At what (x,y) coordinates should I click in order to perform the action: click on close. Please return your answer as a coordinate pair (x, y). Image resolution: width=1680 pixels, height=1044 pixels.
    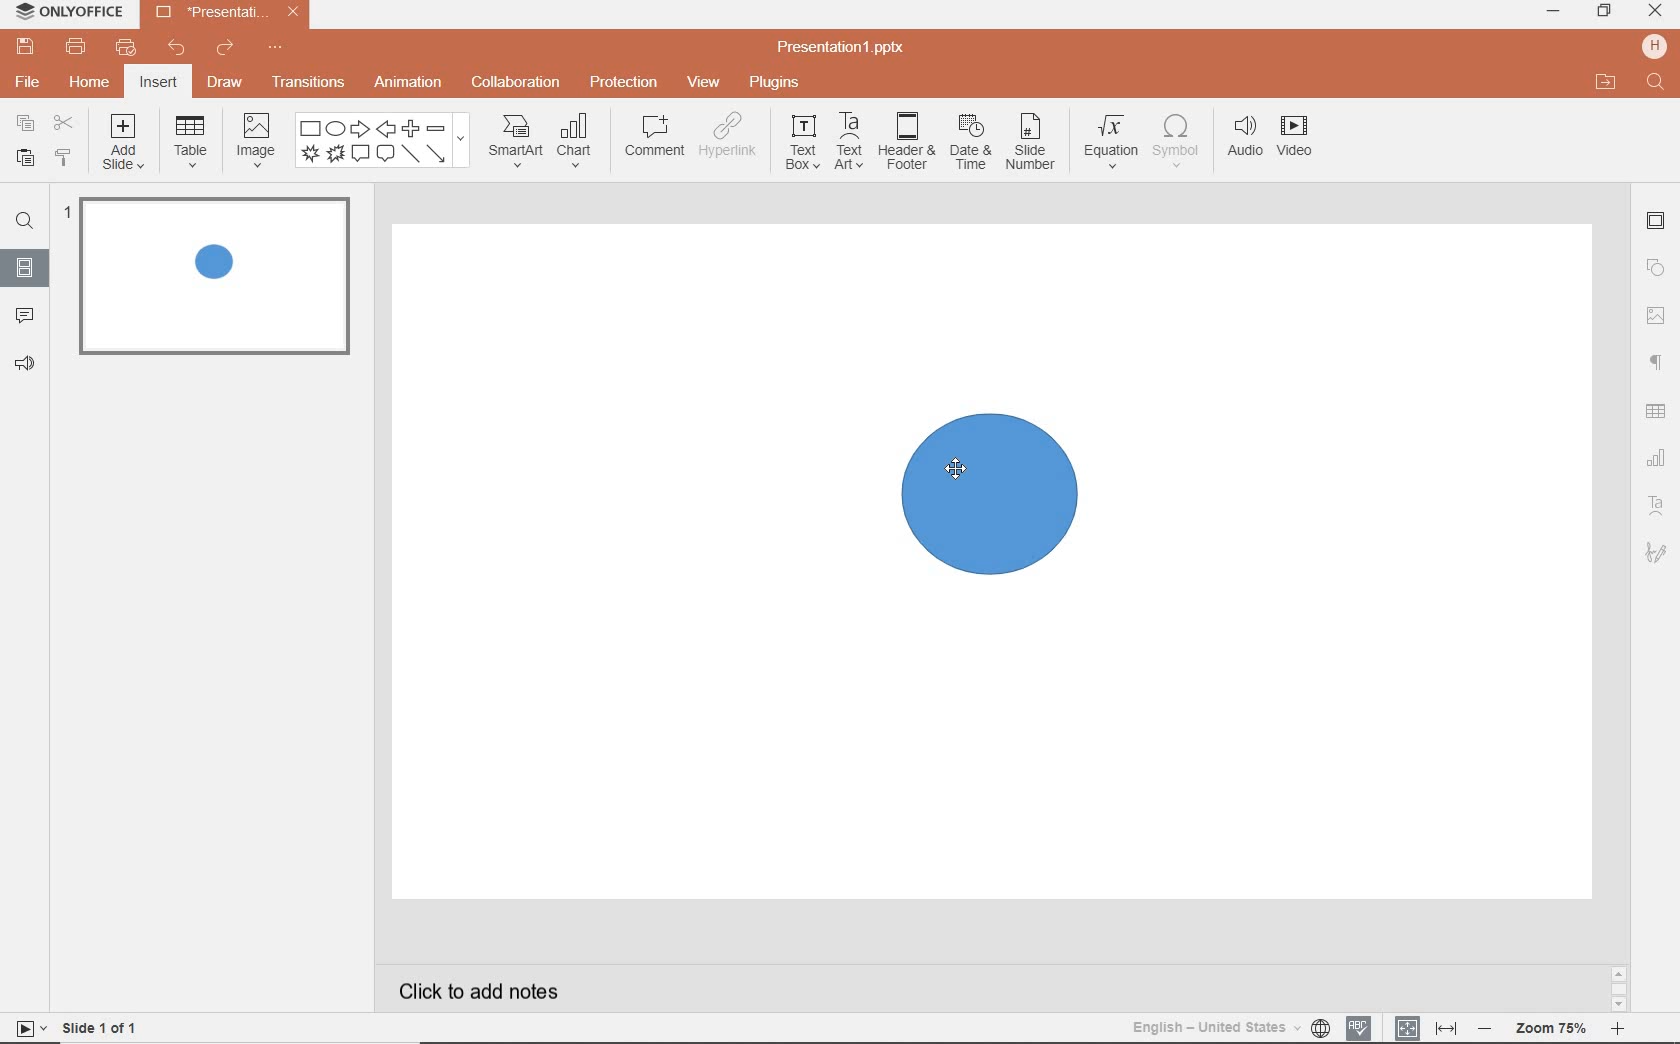
    Looking at the image, I should click on (1655, 13).